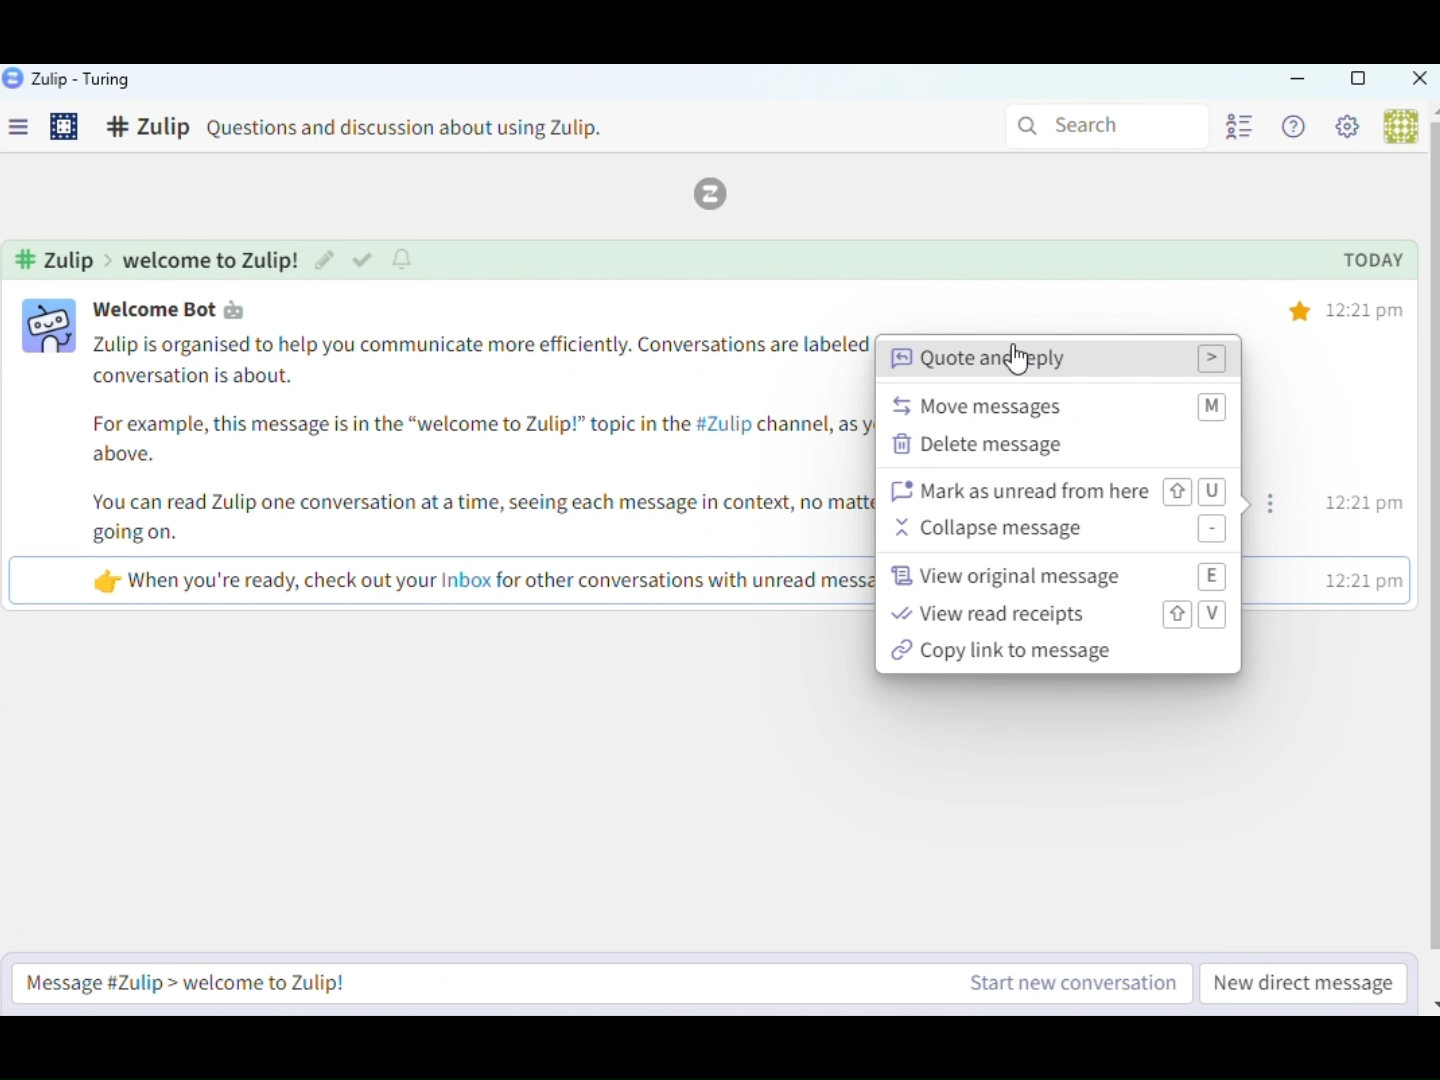 The width and height of the screenshot is (1440, 1080). Describe the element at coordinates (1368, 446) in the screenshot. I see `time` at that location.